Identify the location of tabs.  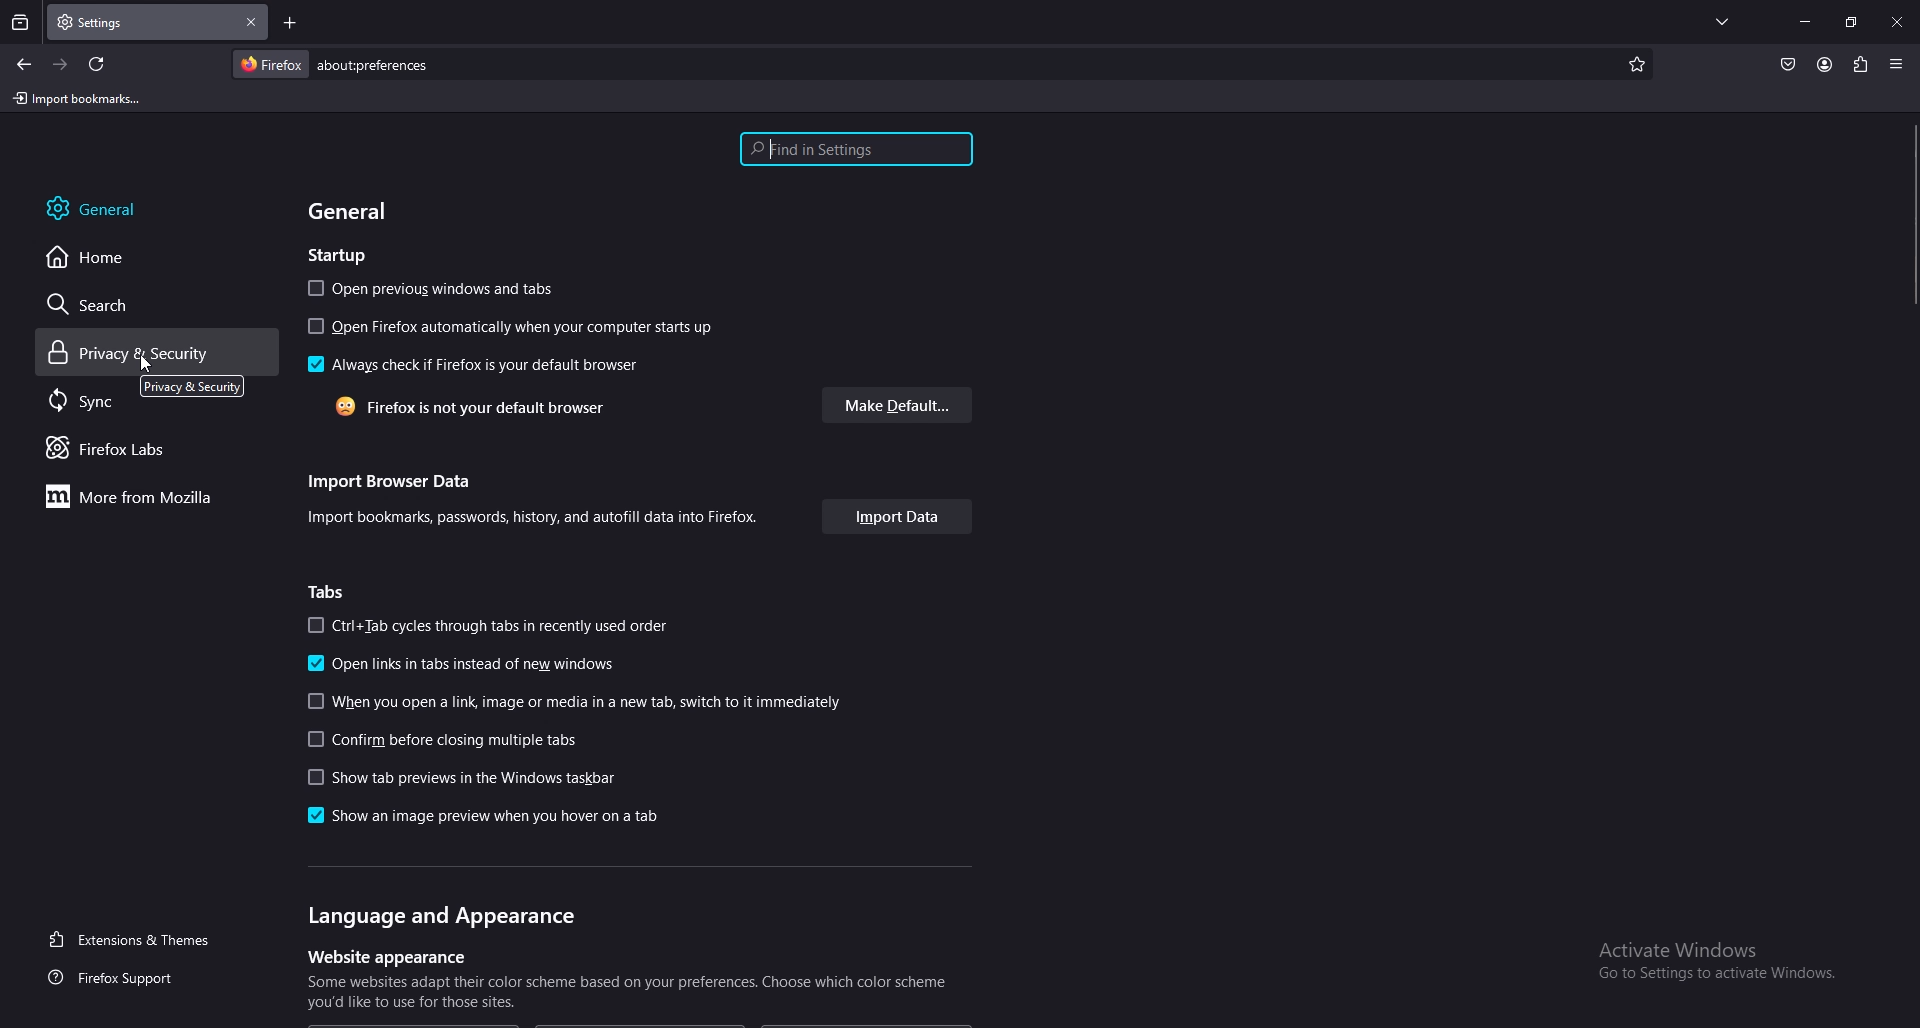
(331, 591).